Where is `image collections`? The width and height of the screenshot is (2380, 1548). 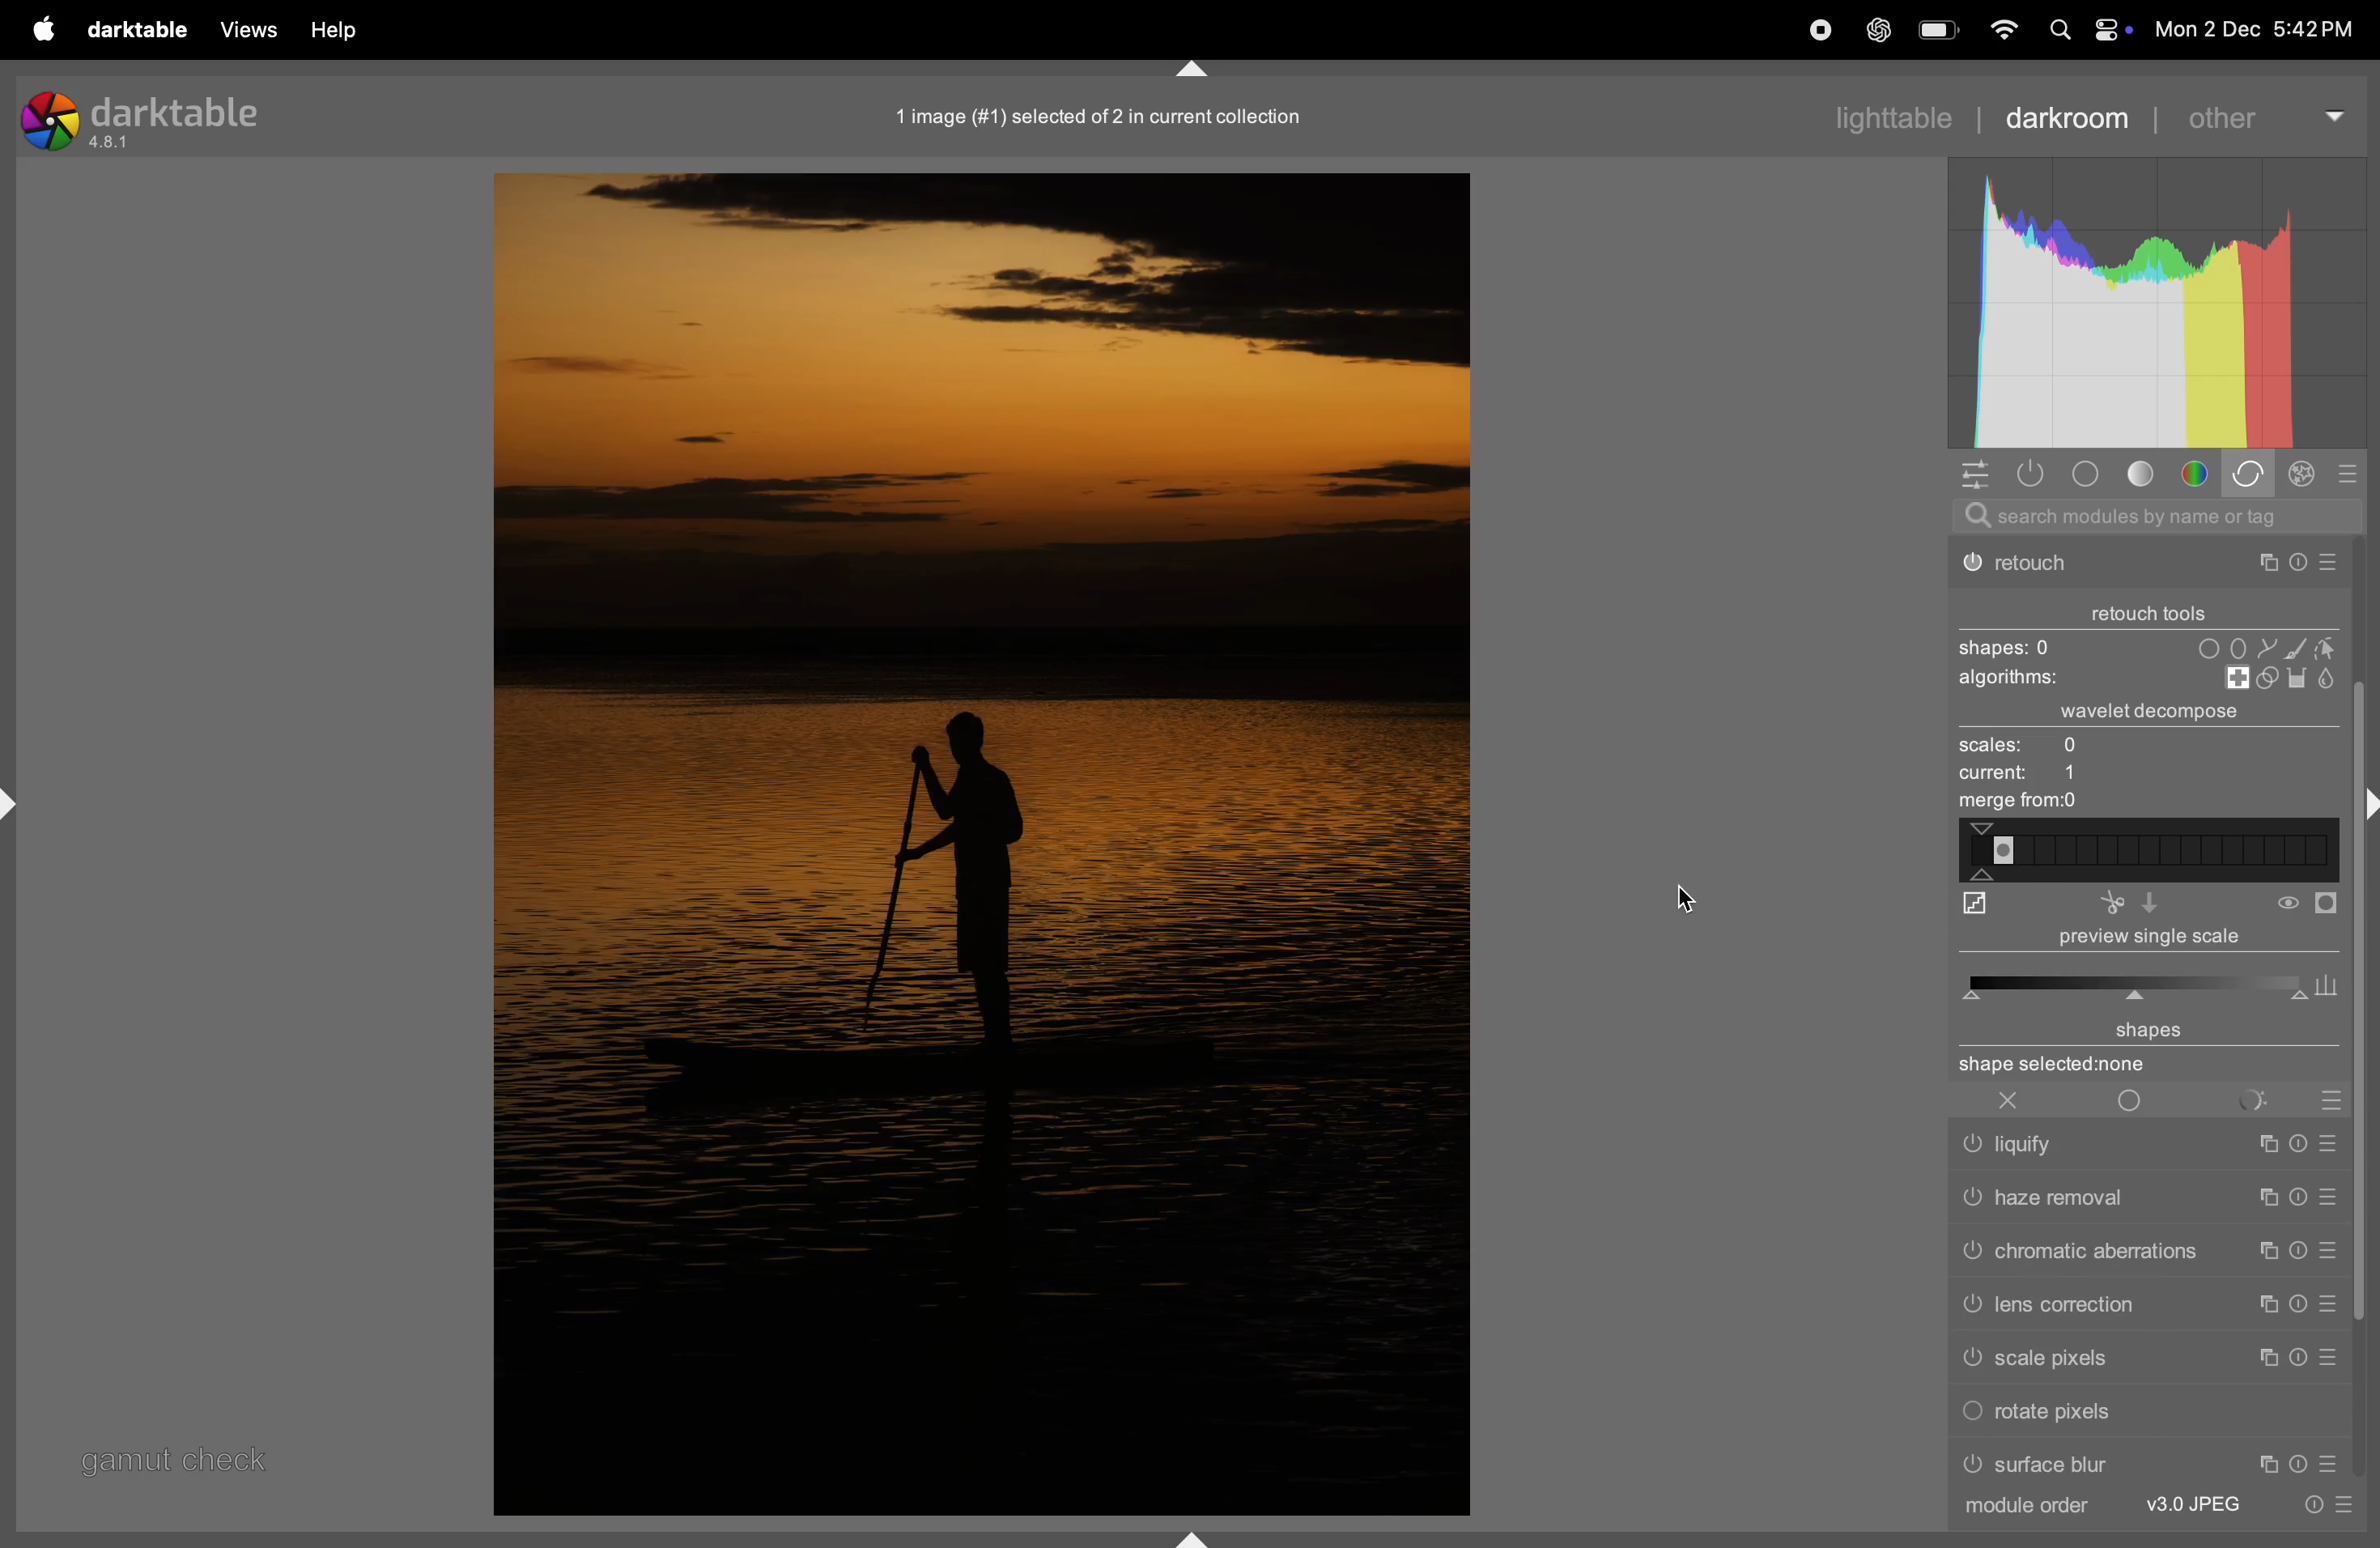
image collections is located at coordinates (1113, 117).